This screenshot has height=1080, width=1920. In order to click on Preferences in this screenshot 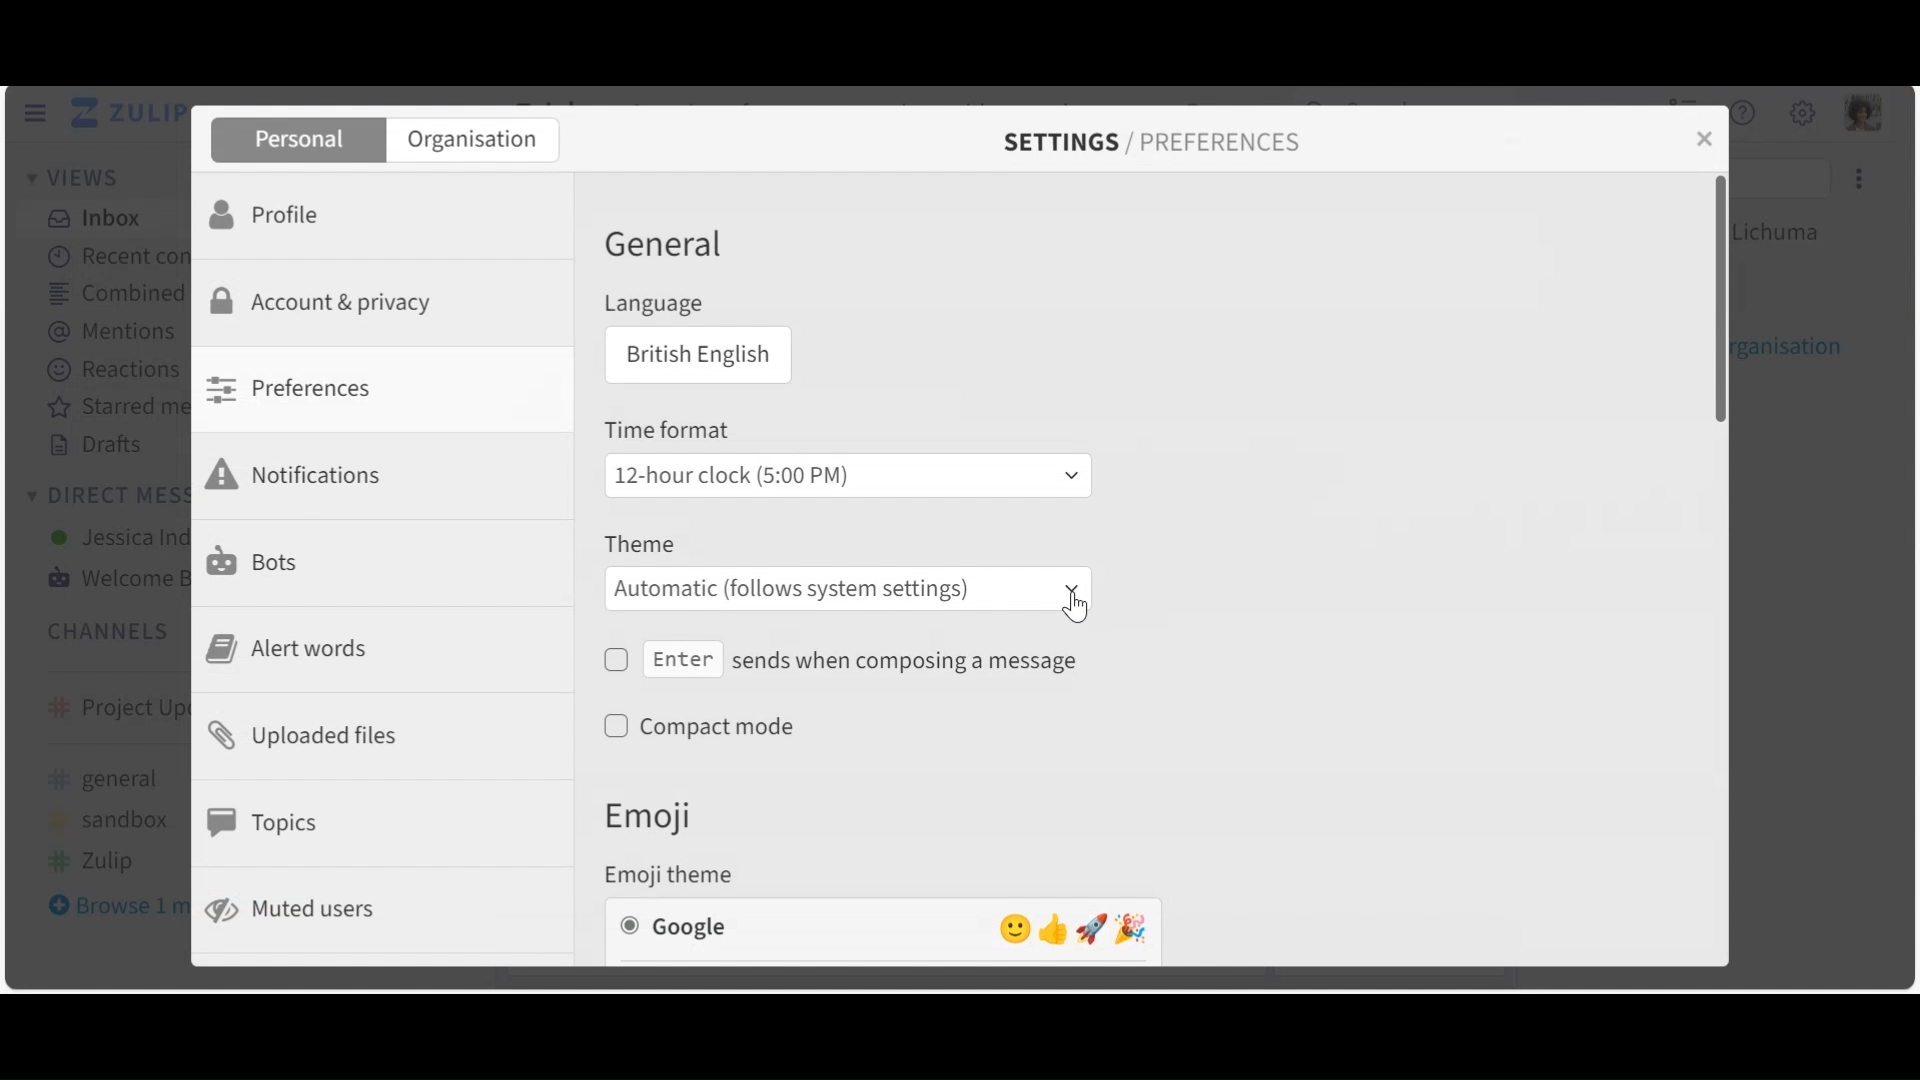, I will do `click(295, 388)`.